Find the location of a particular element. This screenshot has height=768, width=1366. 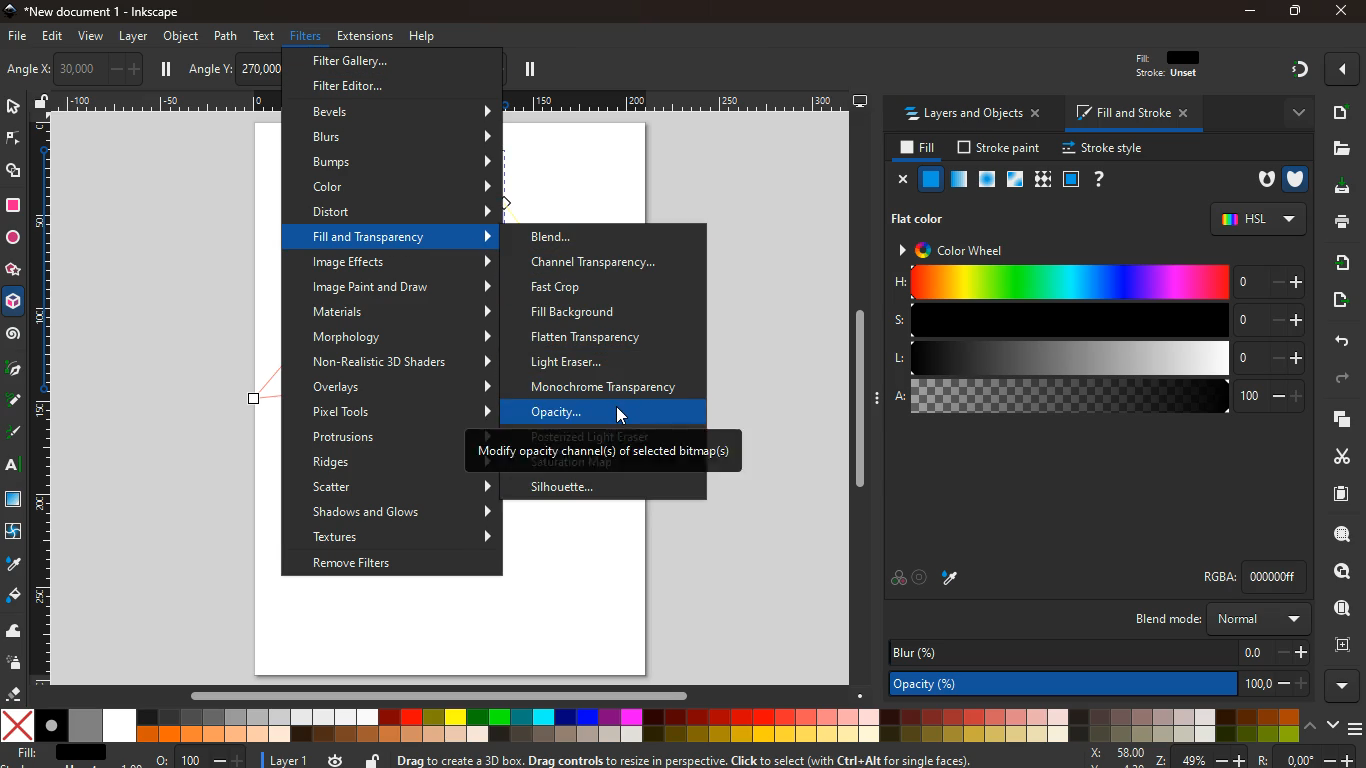

texture is located at coordinates (1043, 179).